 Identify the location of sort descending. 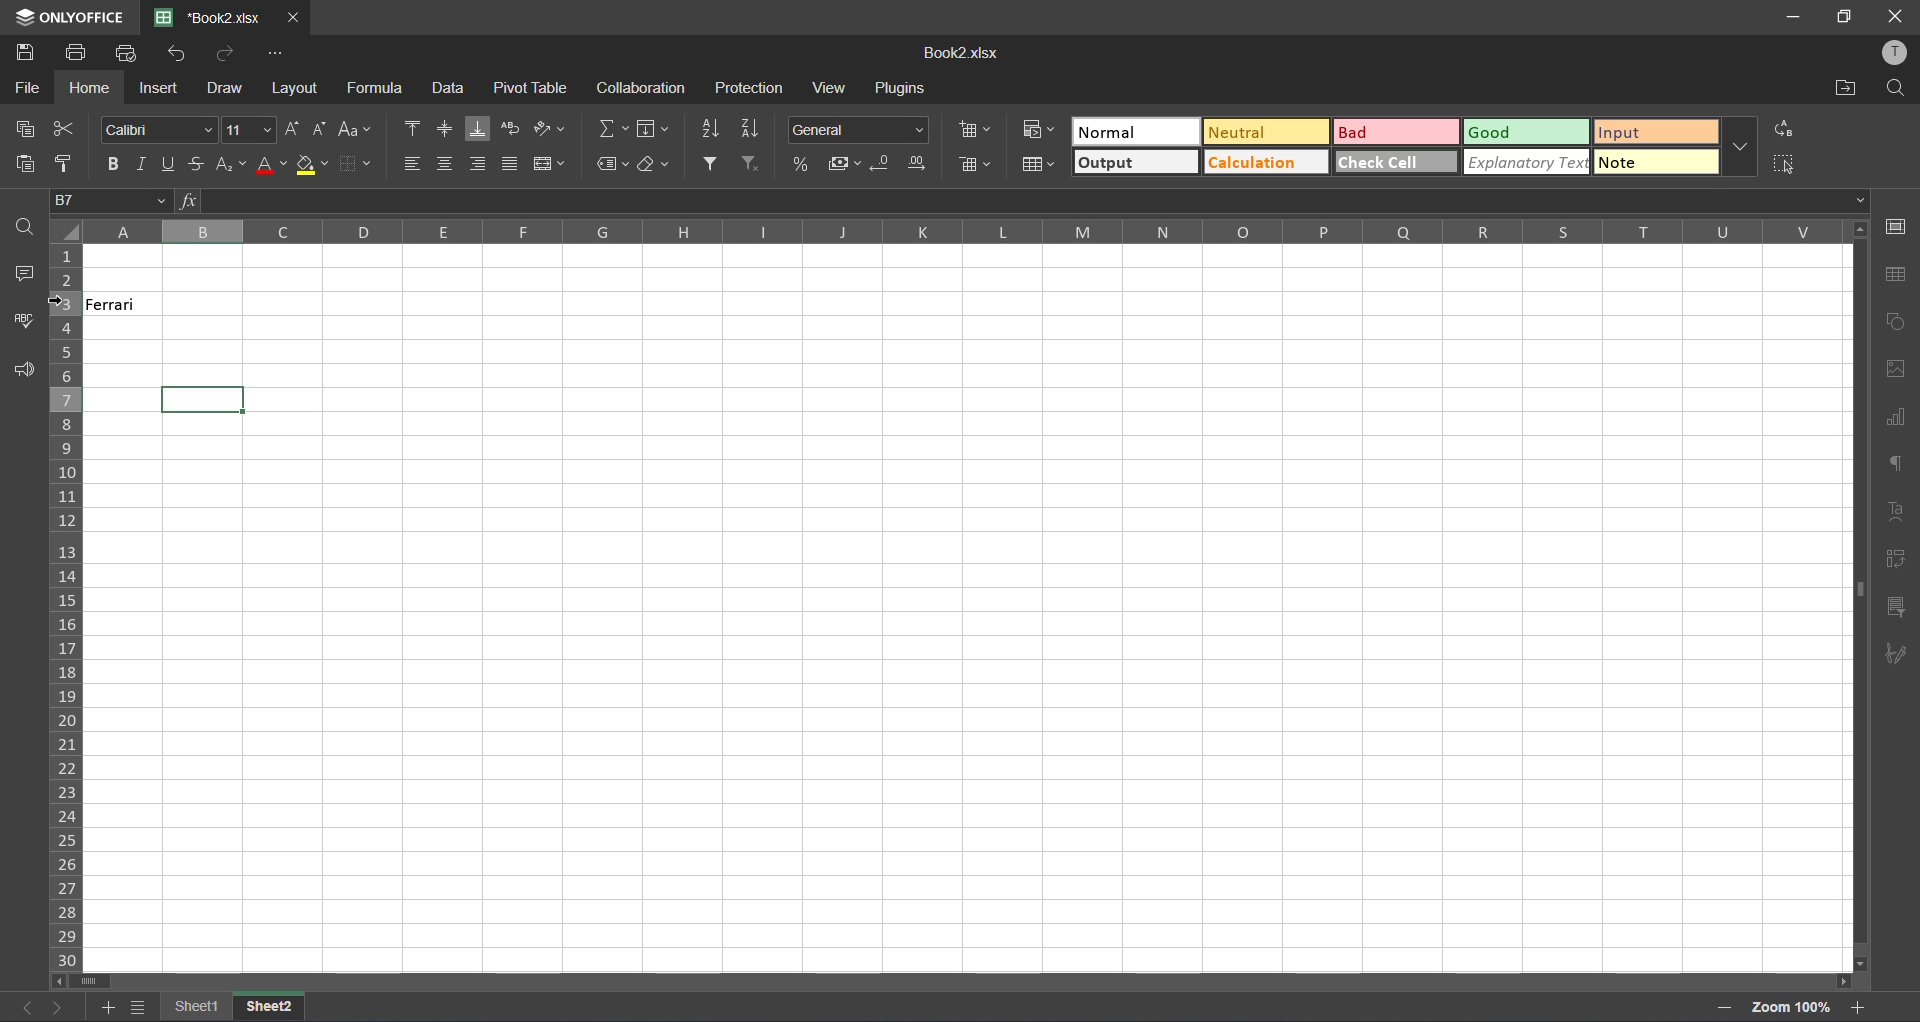
(750, 127).